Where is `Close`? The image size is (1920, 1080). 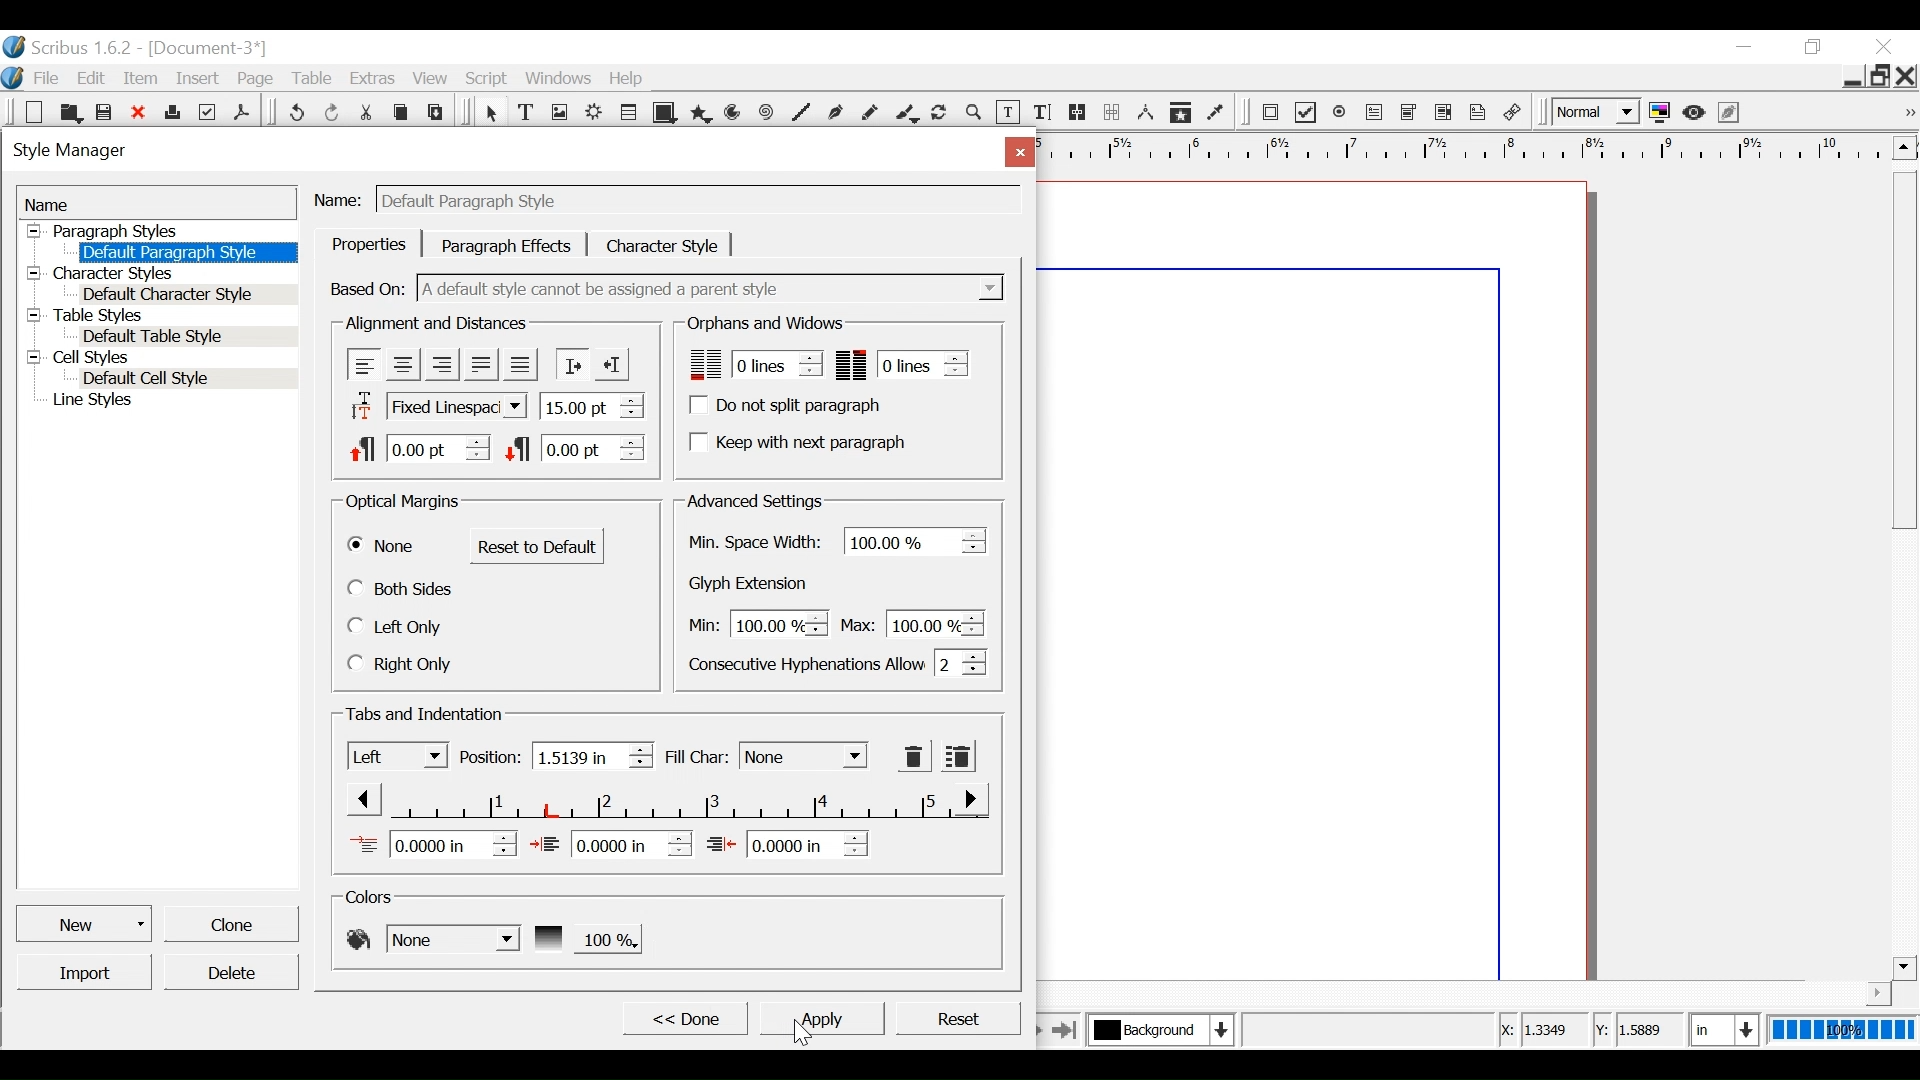 Close is located at coordinates (1016, 151).